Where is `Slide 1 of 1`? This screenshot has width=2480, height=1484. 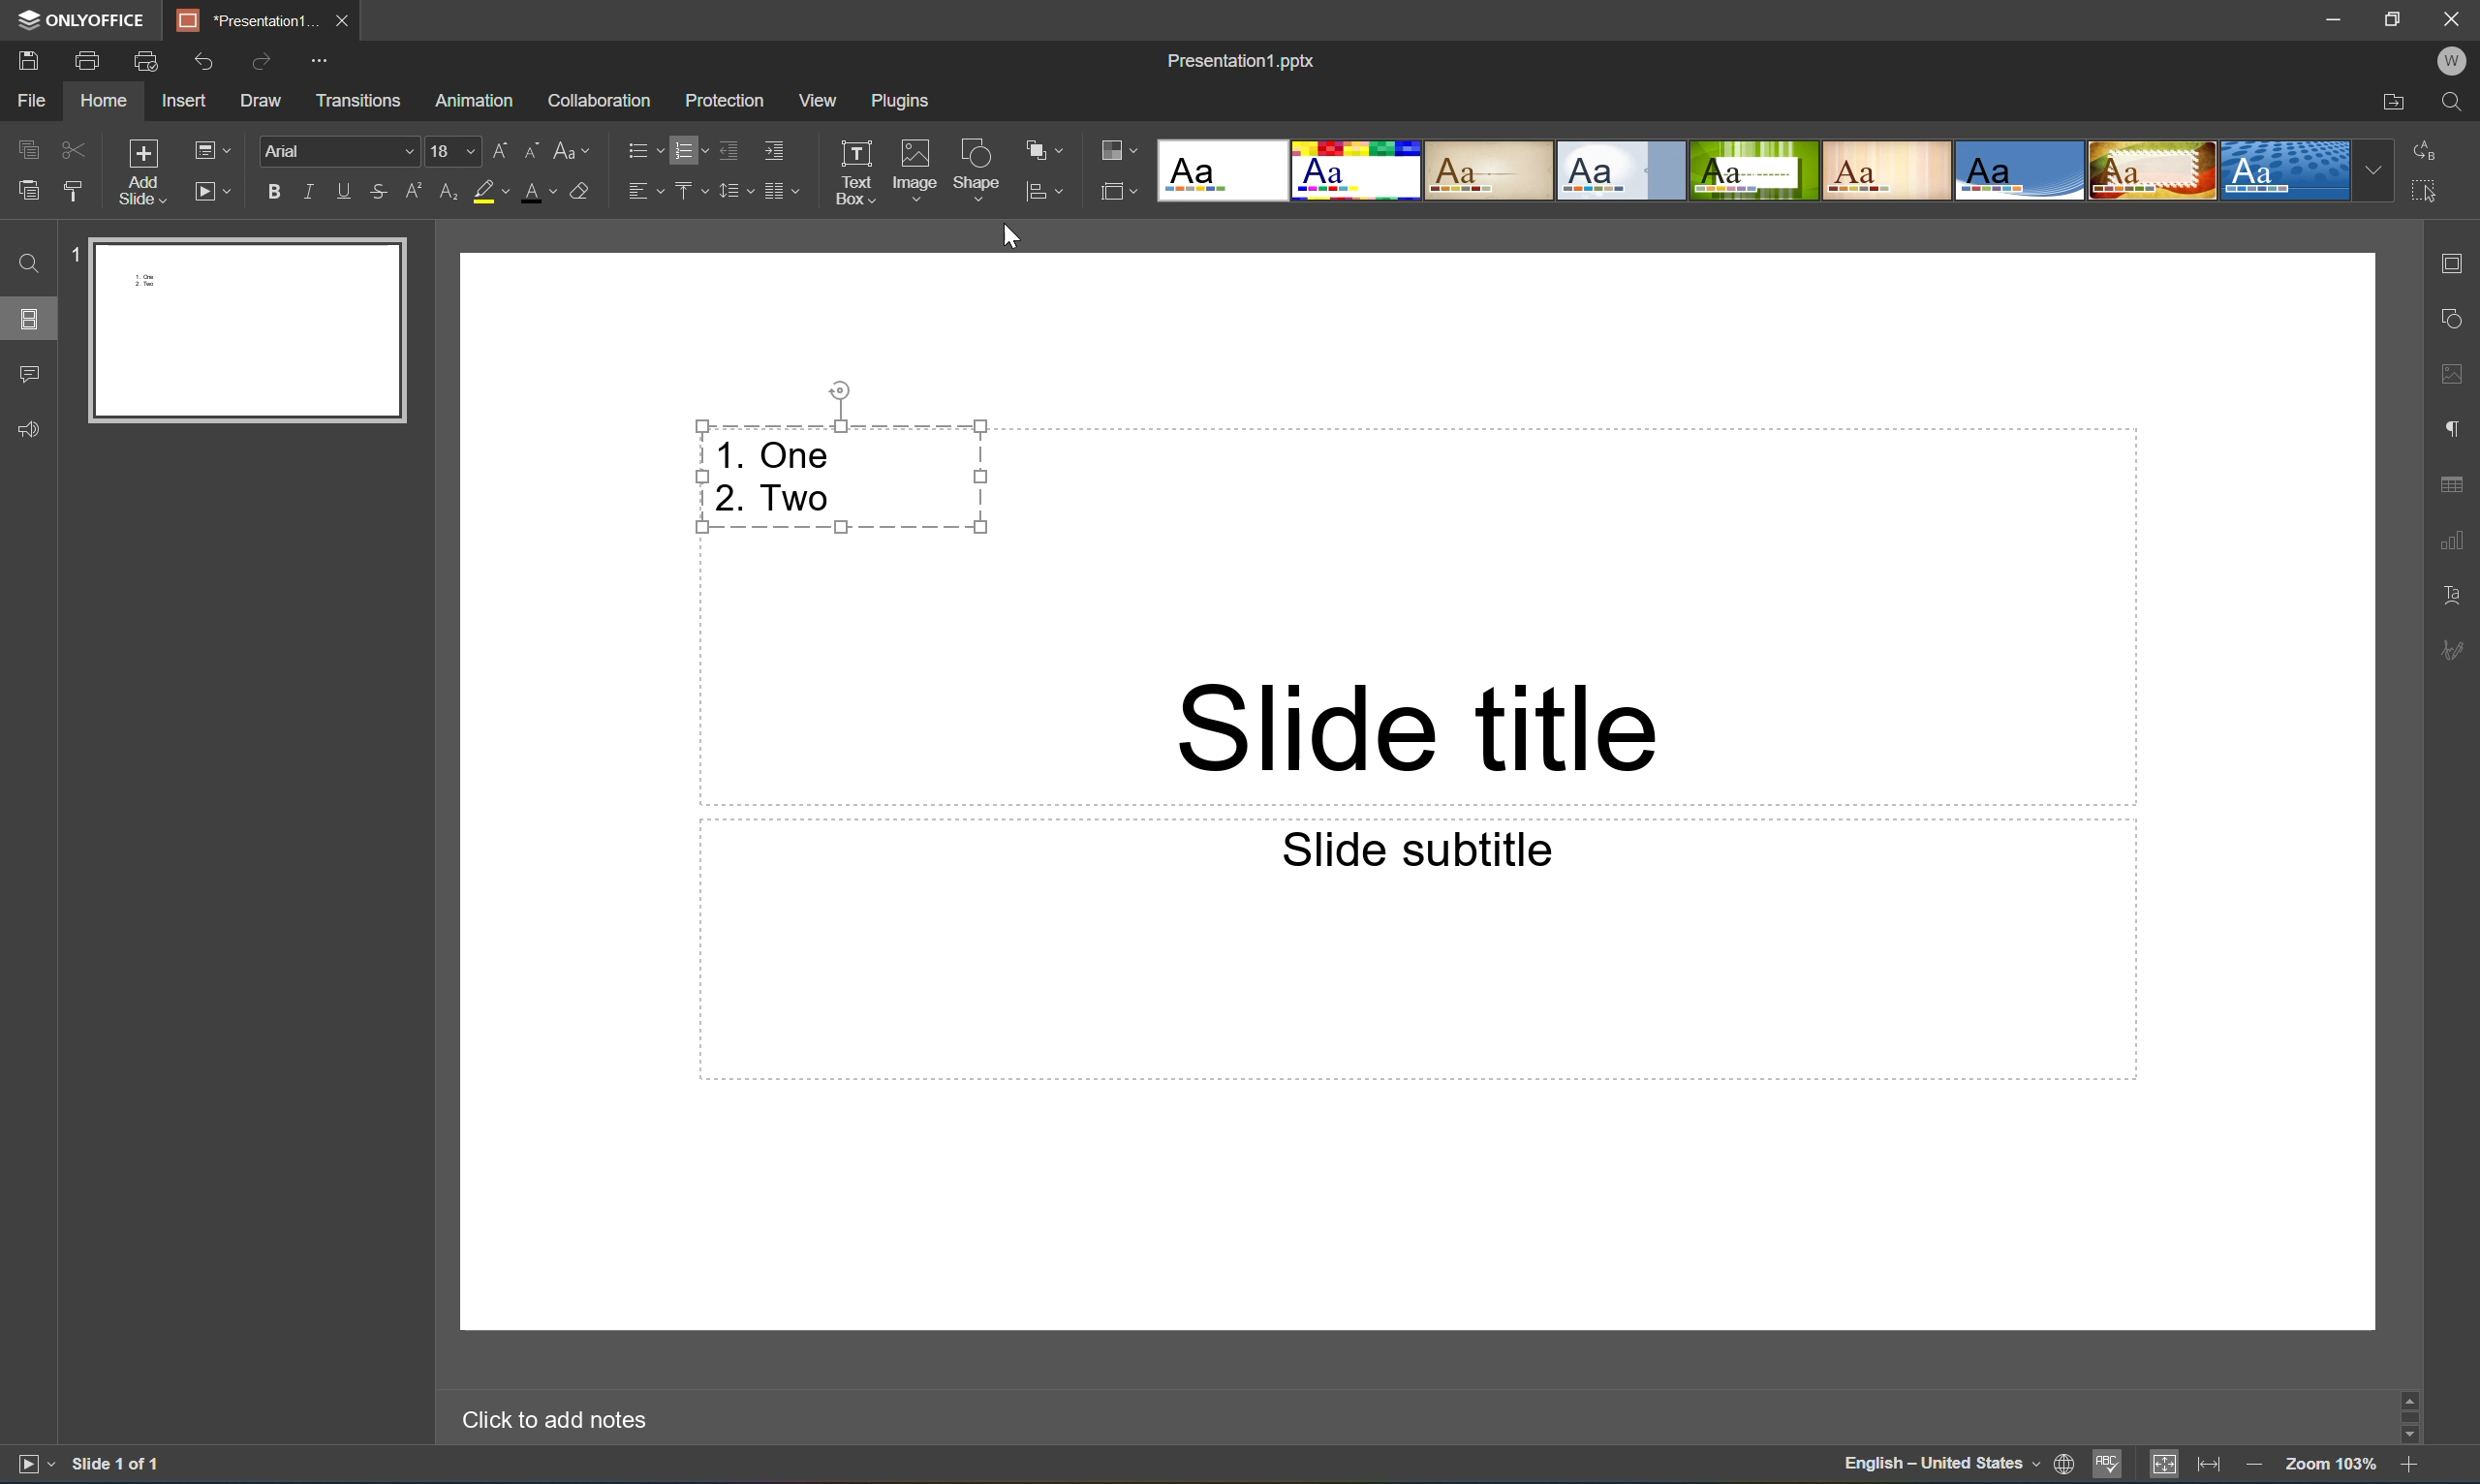
Slide 1 of 1 is located at coordinates (121, 1463).